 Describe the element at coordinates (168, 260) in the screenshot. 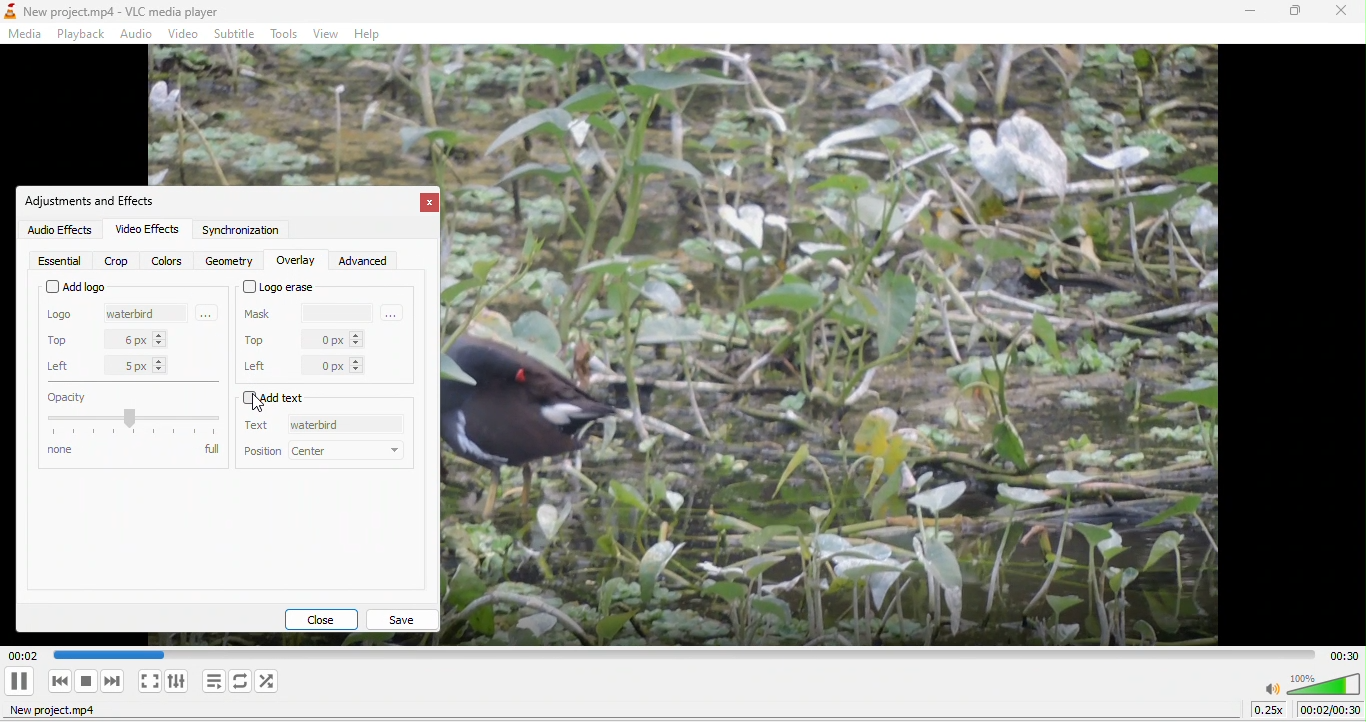

I see `colors` at that location.